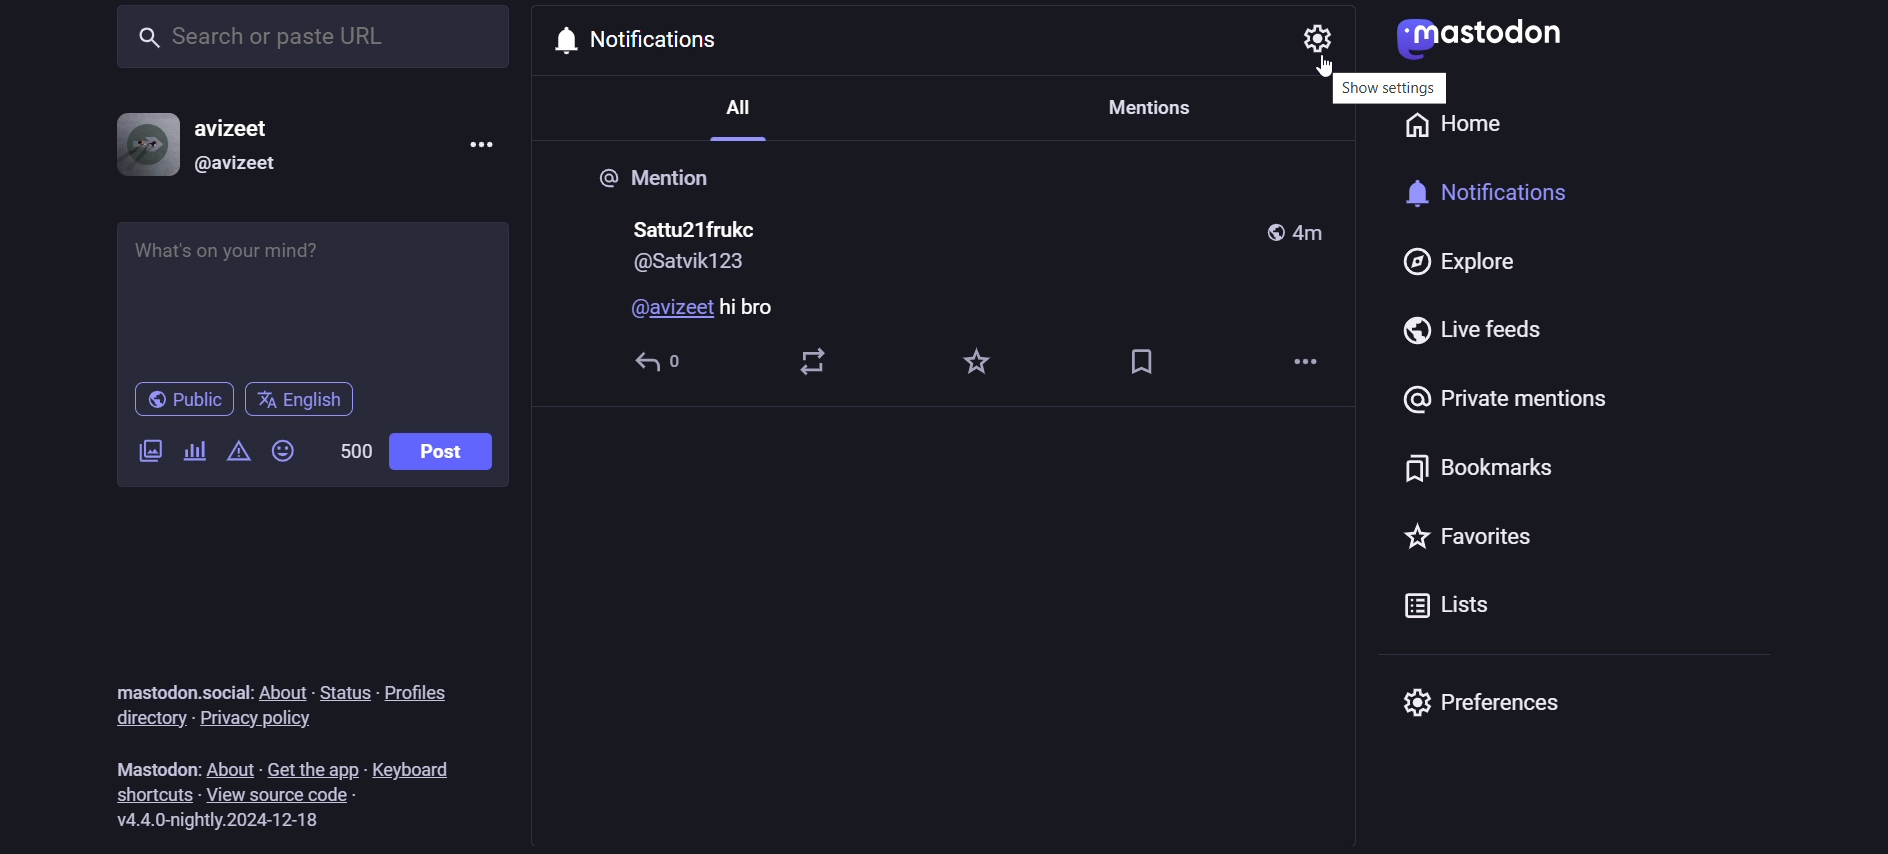  What do you see at coordinates (1144, 109) in the screenshot?
I see `Mentions` at bounding box center [1144, 109].